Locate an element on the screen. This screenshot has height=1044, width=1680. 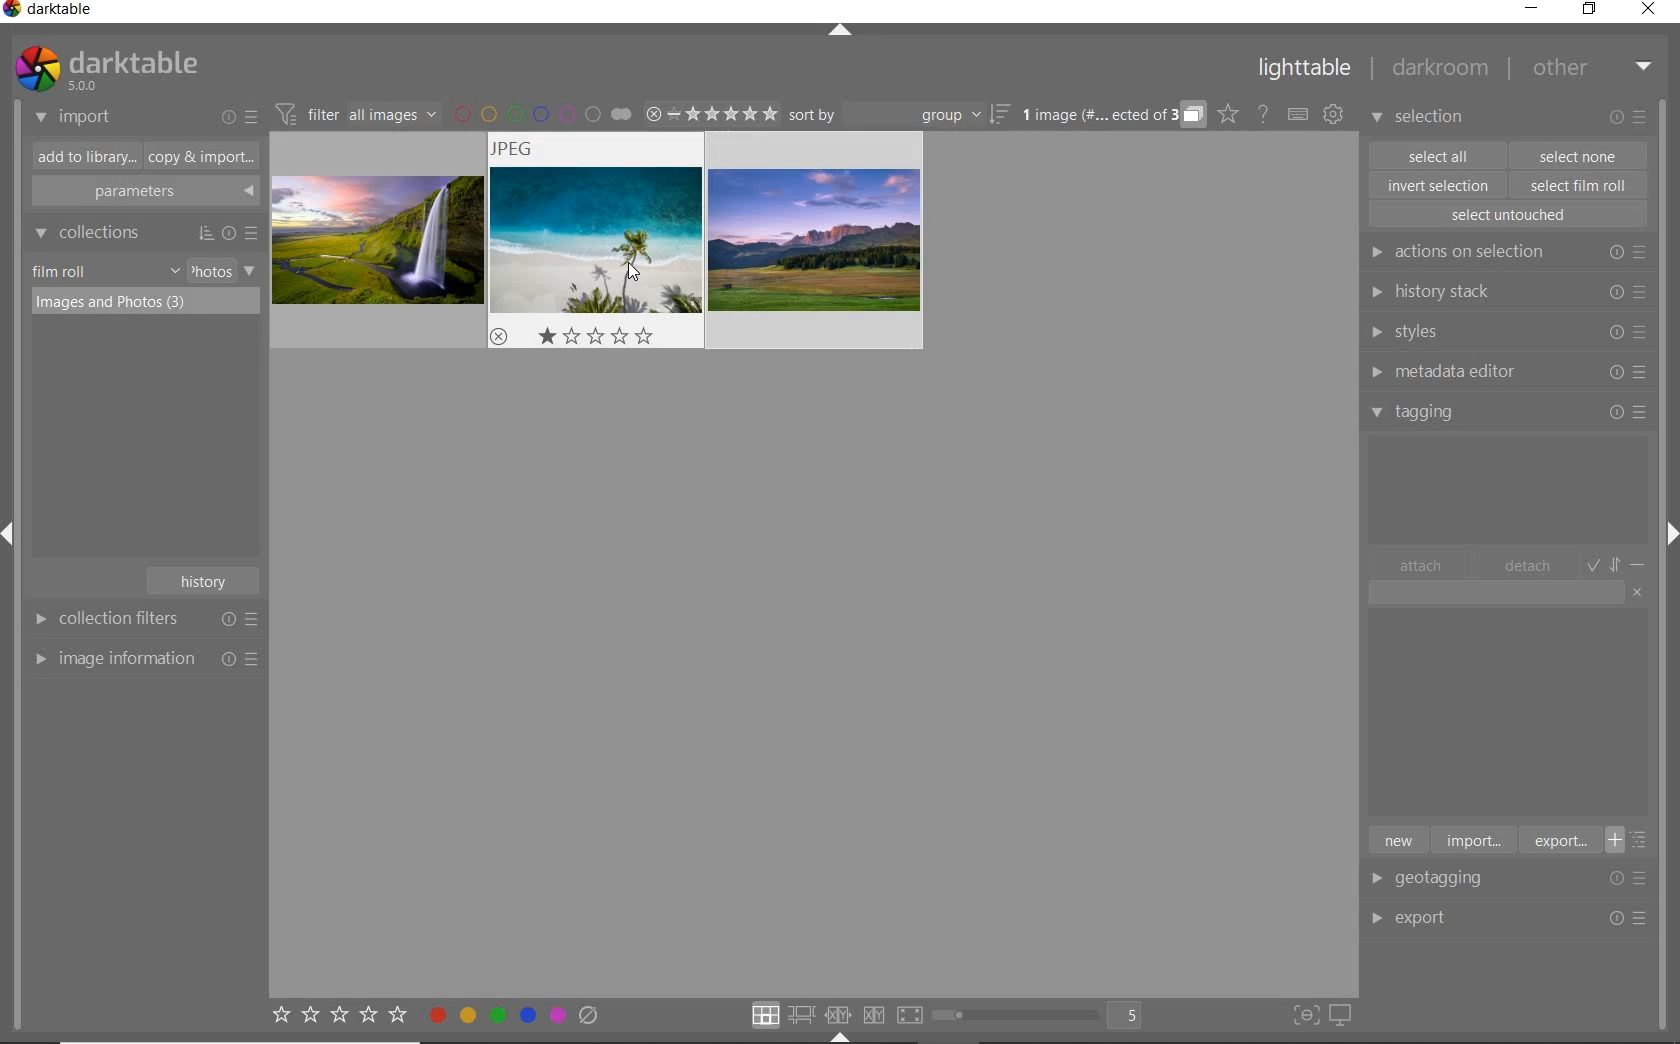
expand/collapse is located at coordinates (839, 33).